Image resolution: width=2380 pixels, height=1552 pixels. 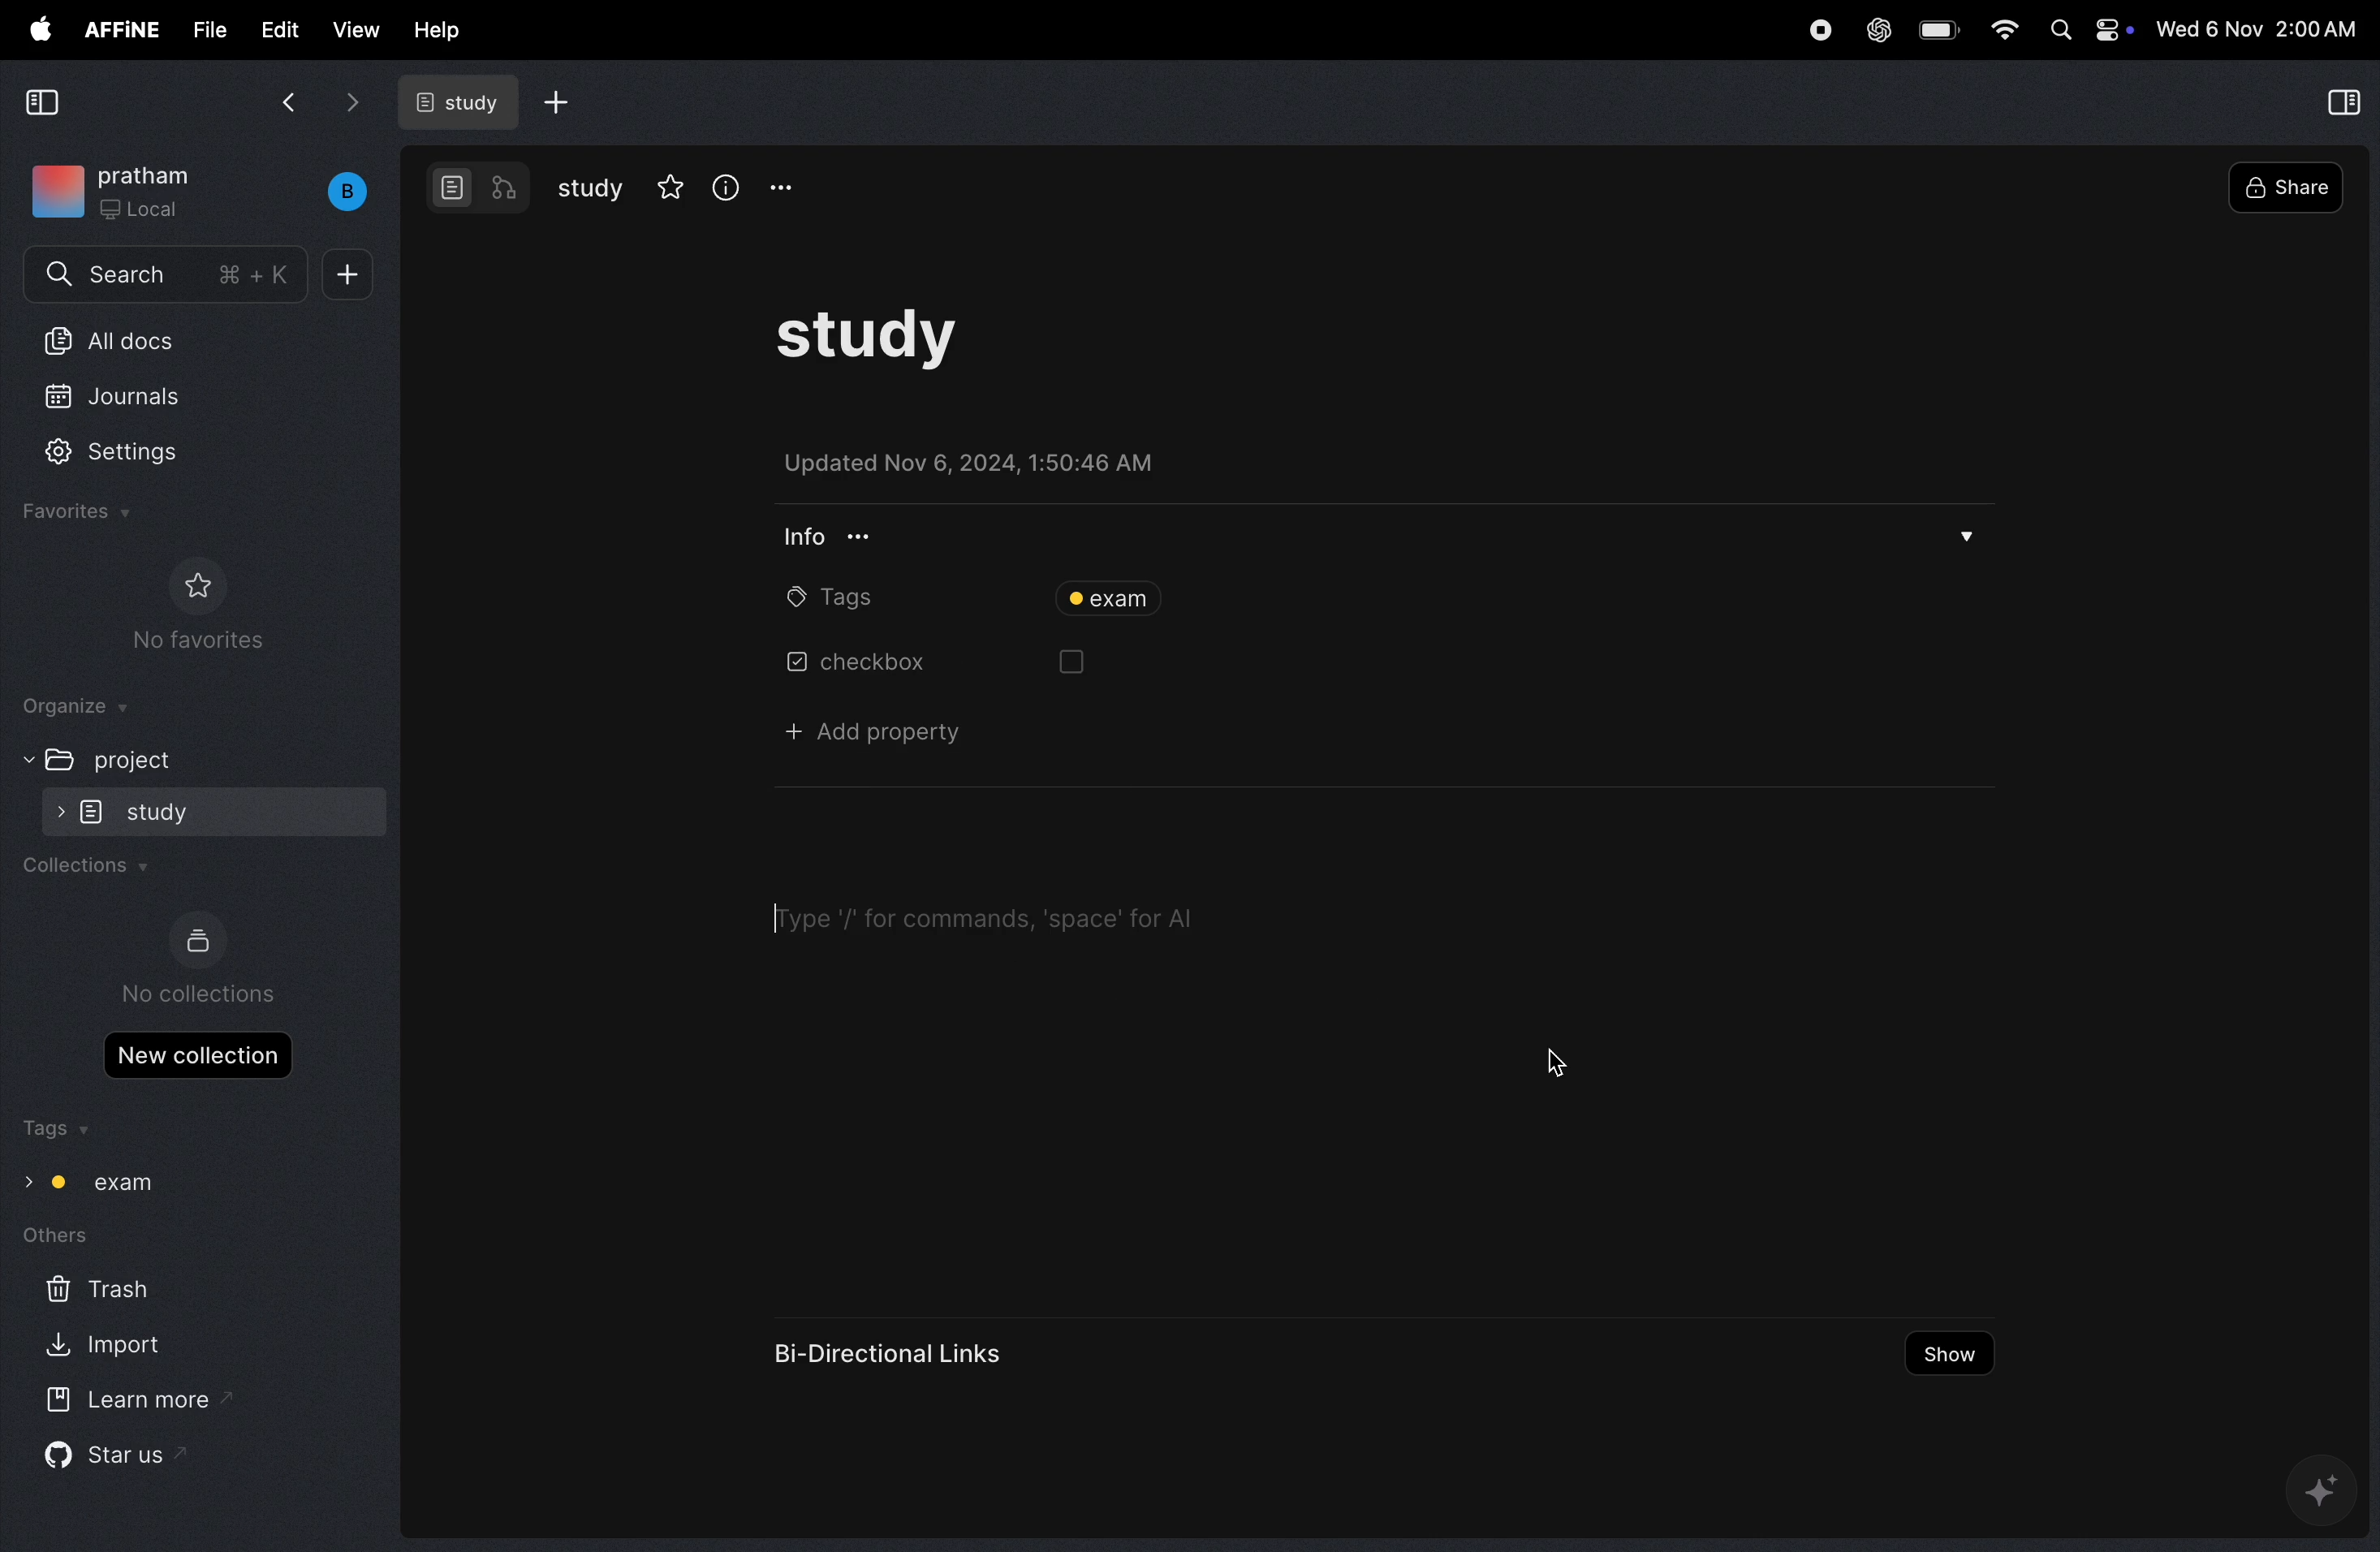 I want to click on favourites, so click(x=673, y=188).